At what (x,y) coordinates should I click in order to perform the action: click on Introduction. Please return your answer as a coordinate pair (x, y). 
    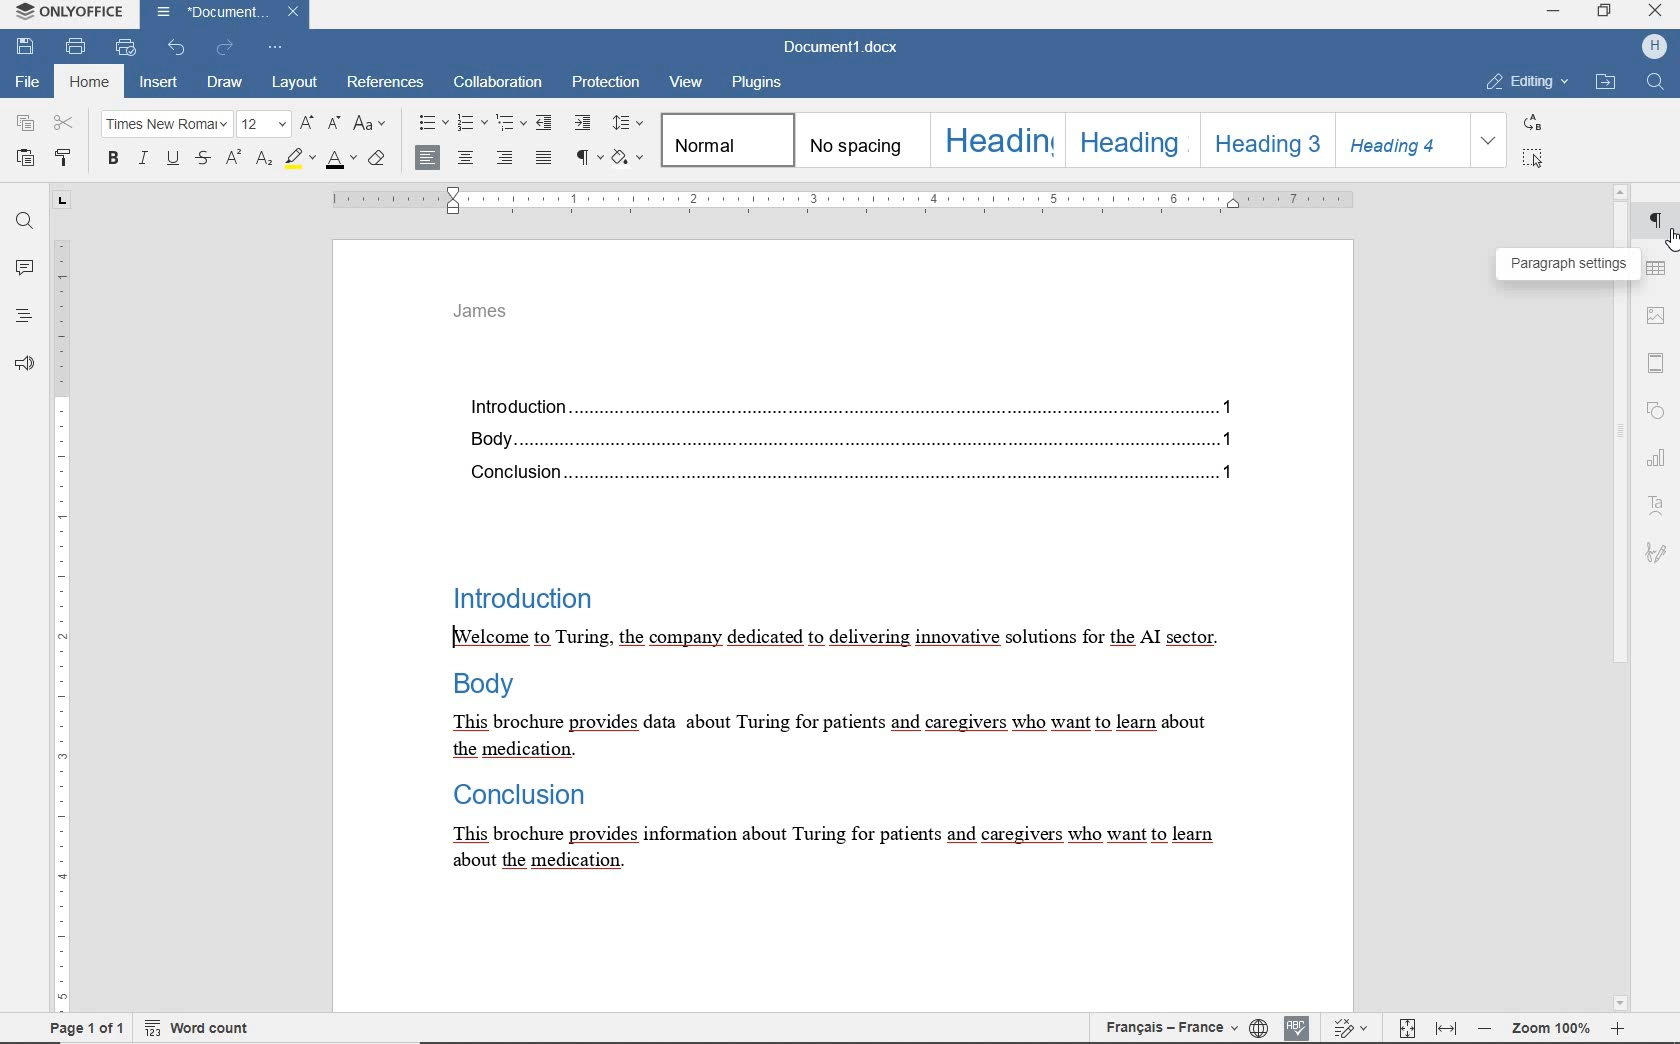
    Looking at the image, I should click on (544, 599).